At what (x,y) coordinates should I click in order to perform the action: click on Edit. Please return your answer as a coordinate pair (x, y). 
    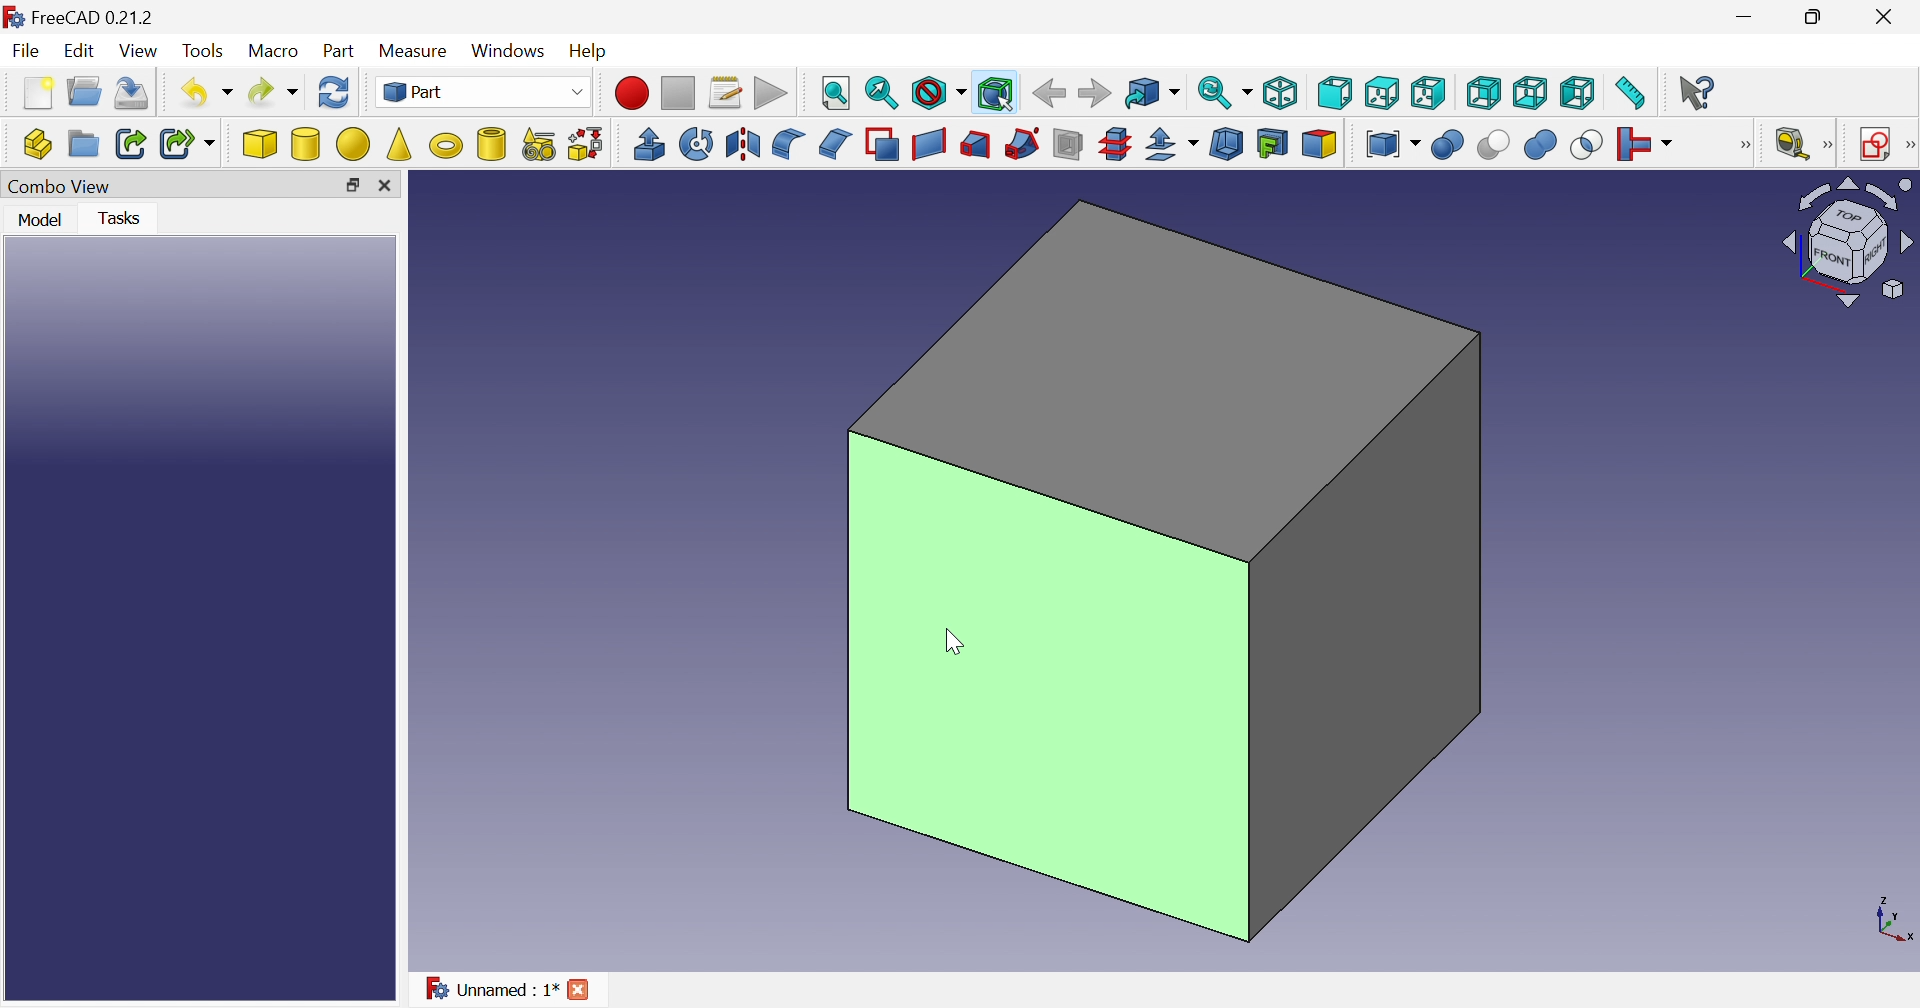
    Looking at the image, I should click on (83, 53).